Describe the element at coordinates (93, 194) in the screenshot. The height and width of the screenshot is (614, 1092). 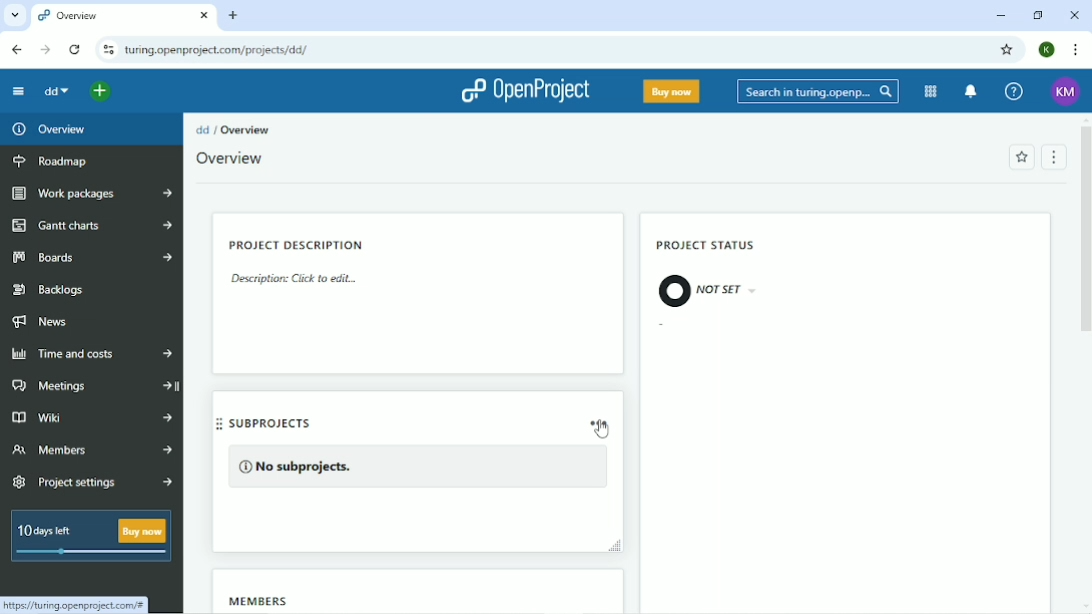
I see `Work packages` at that location.